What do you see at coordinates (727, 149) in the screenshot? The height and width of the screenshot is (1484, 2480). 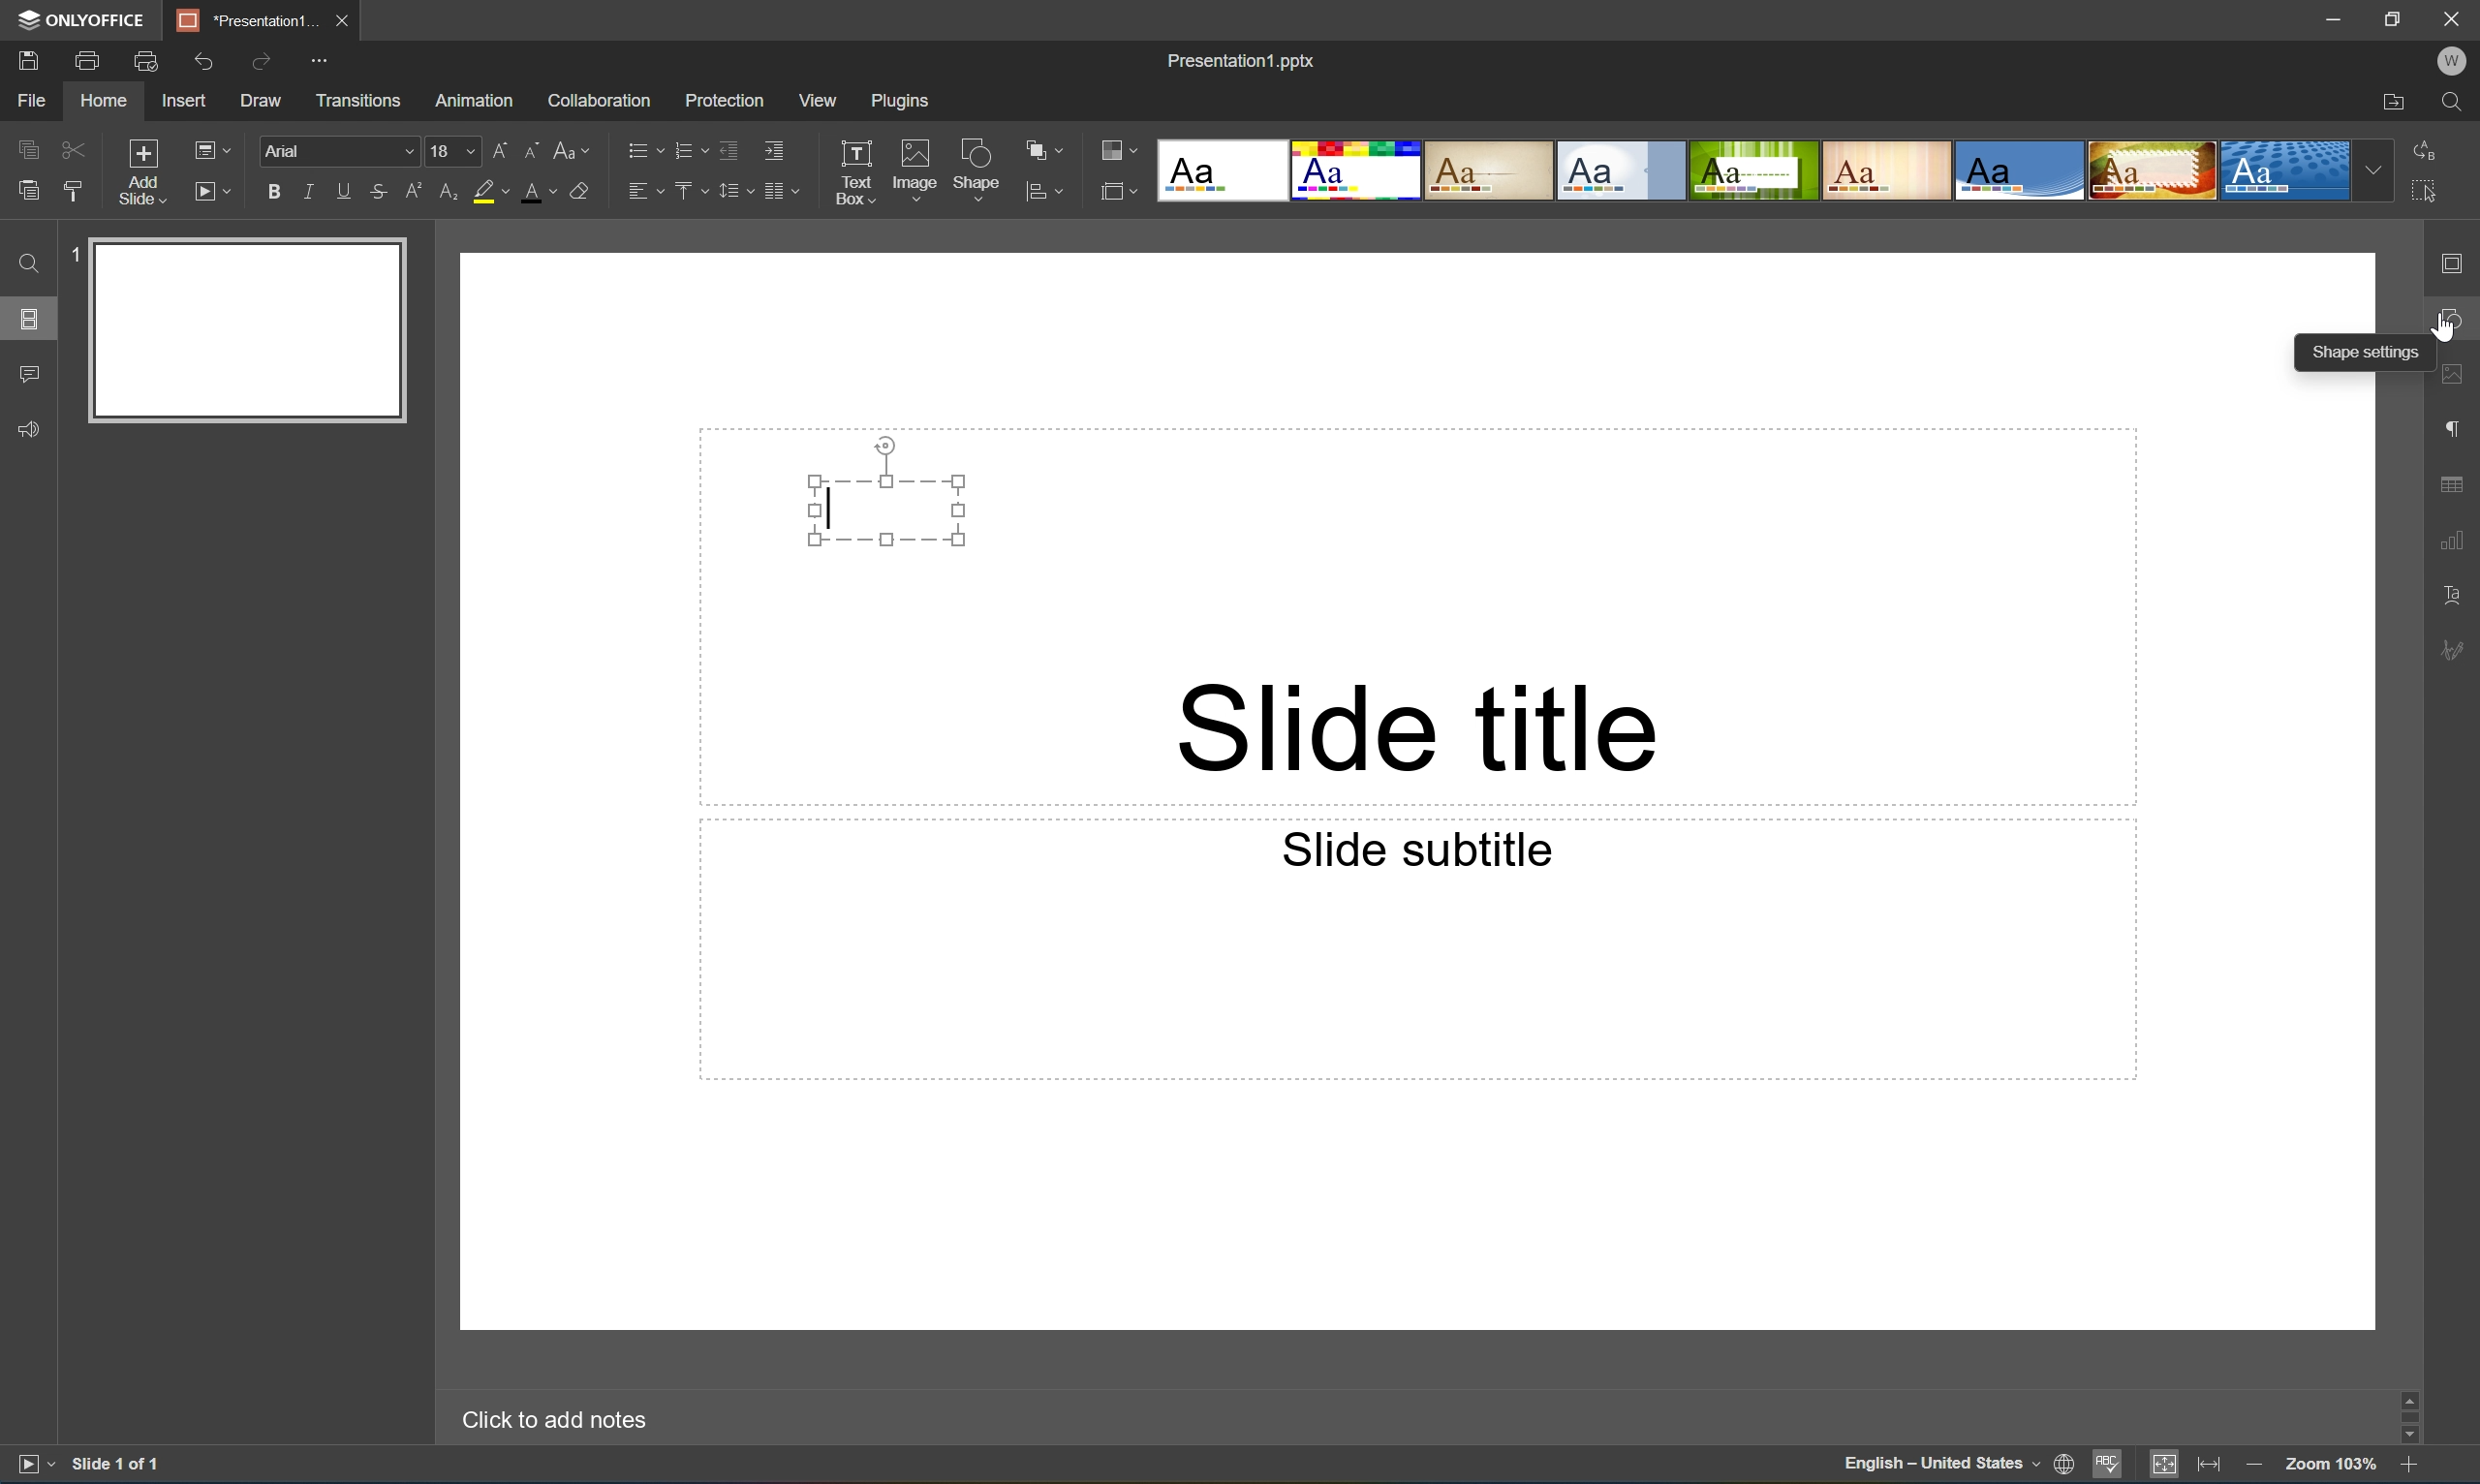 I see `Decrease indent` at bounding box center [727, 149].